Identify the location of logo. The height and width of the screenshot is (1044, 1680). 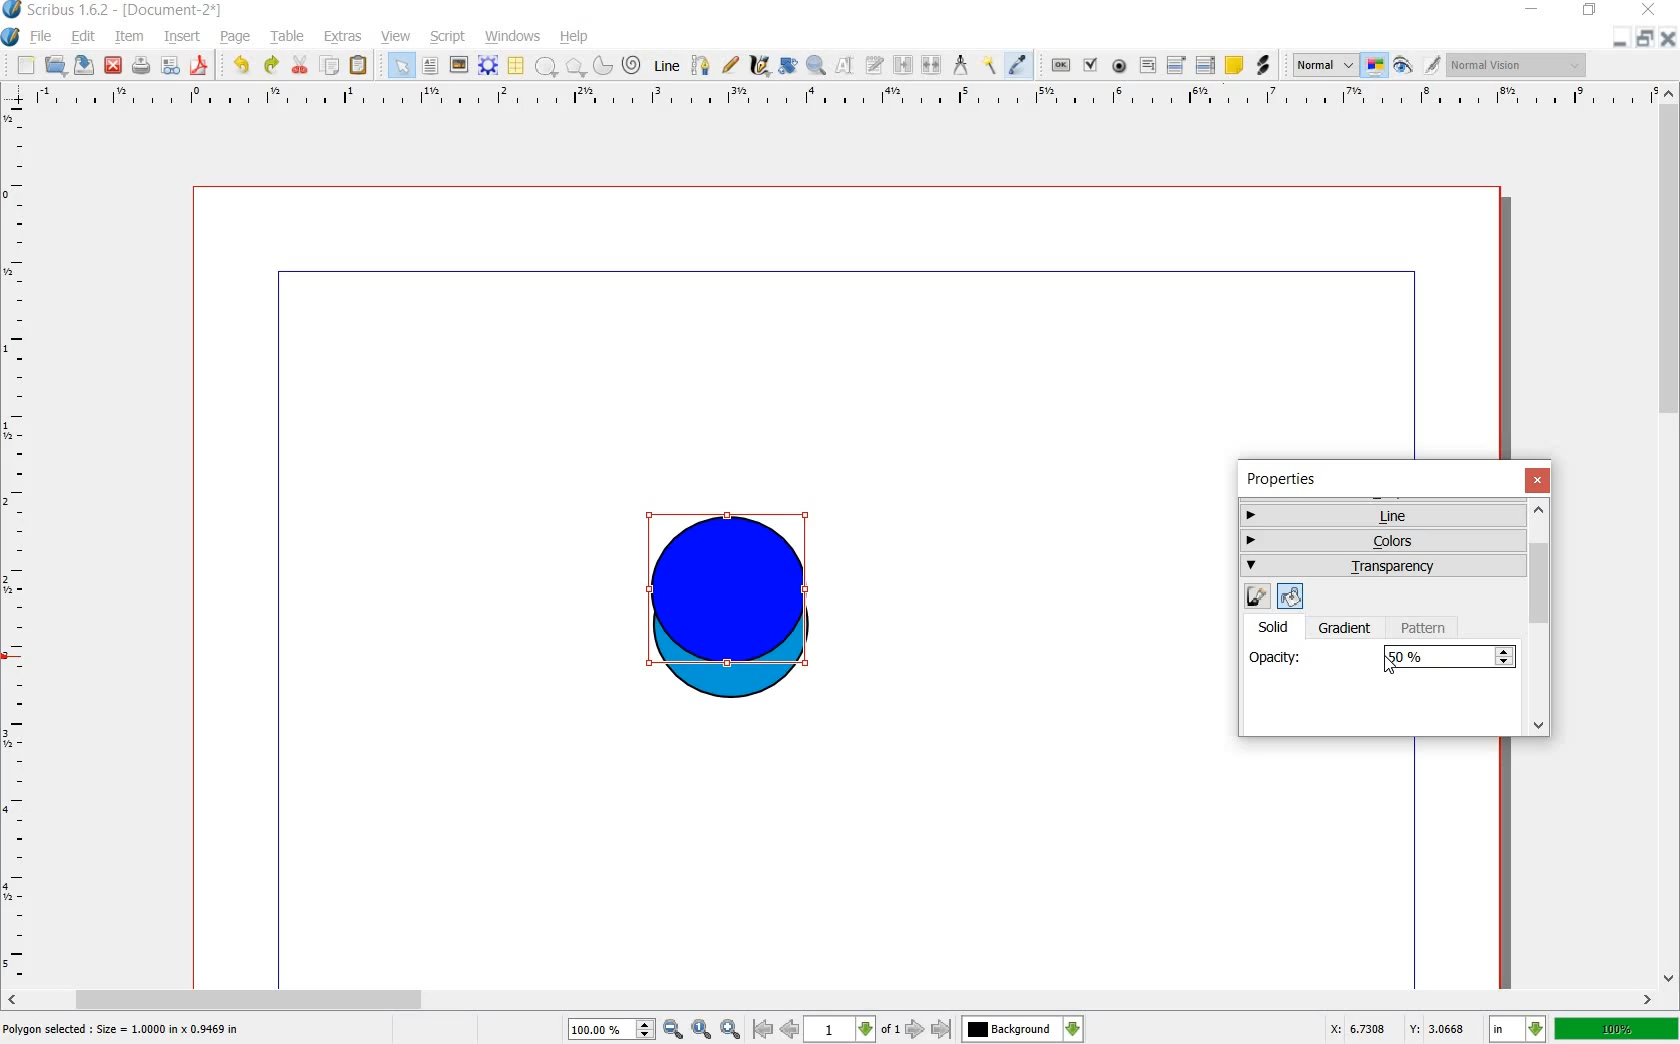
(12, 9).